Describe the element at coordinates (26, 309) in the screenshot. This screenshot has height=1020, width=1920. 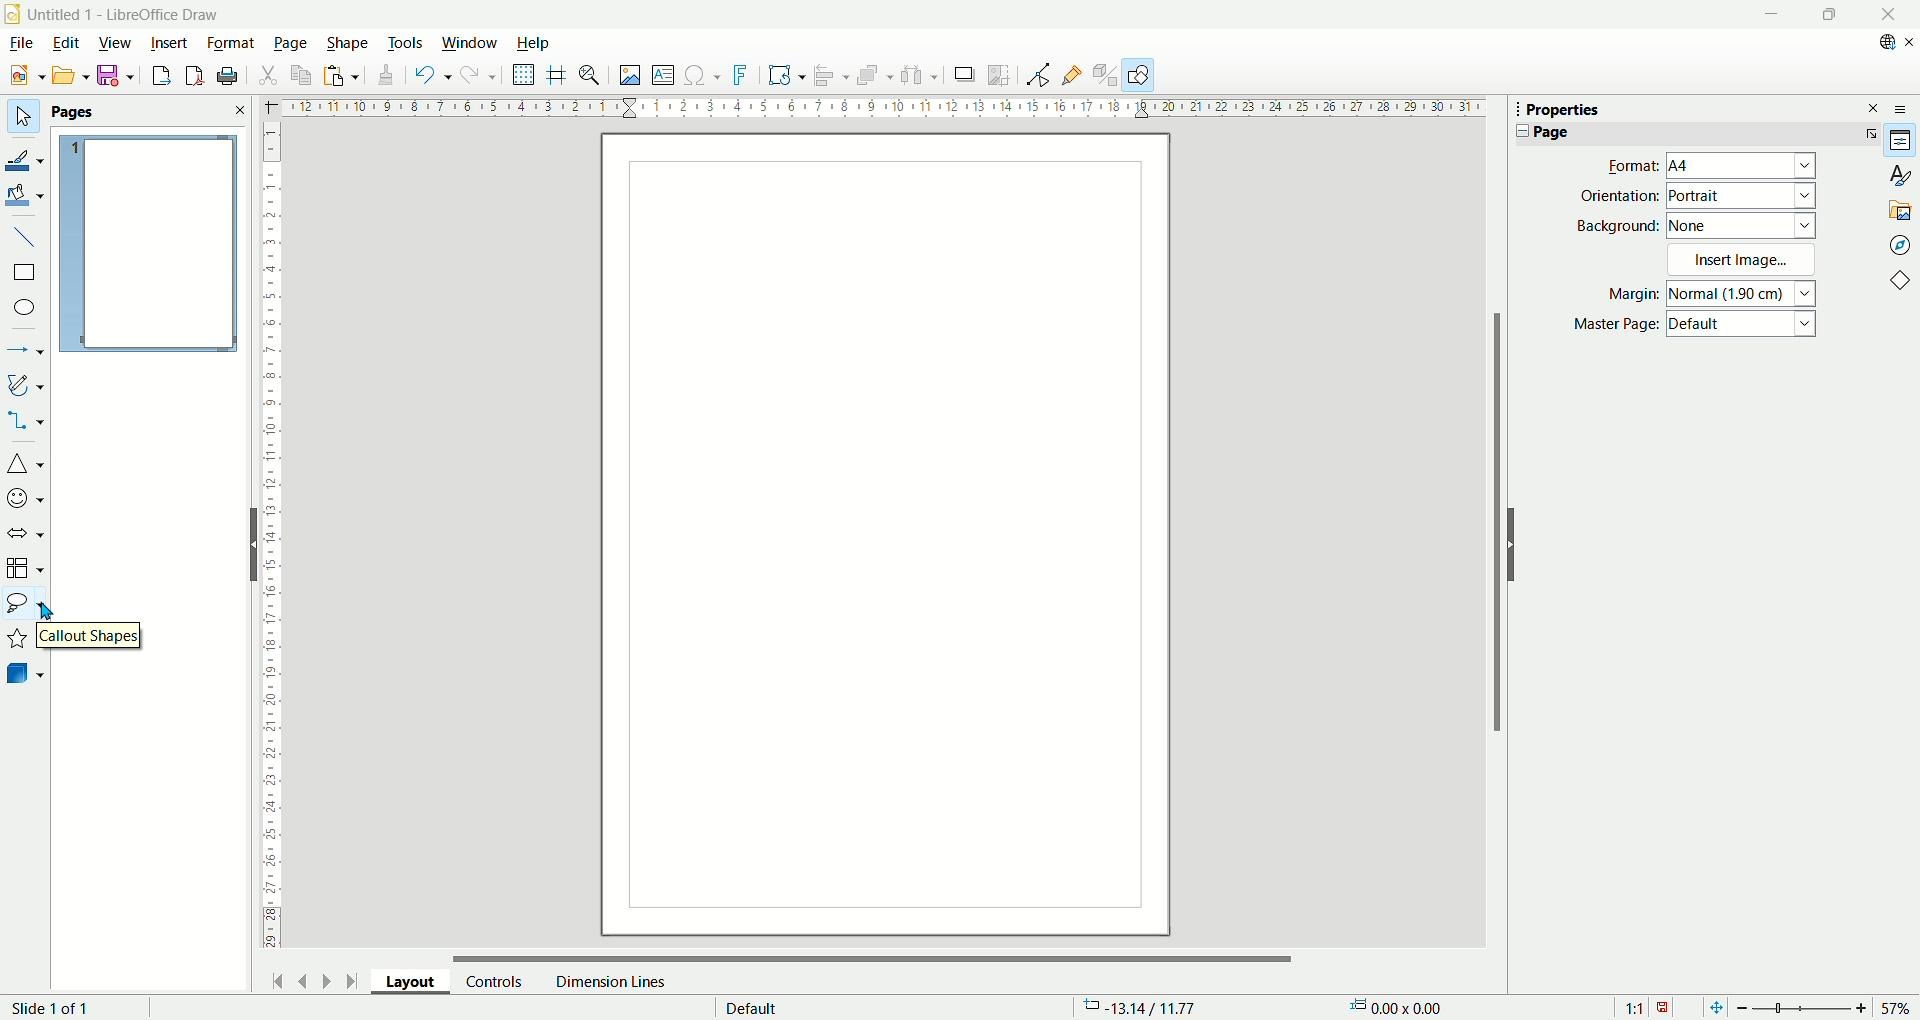
I see `ellipse` at that location.